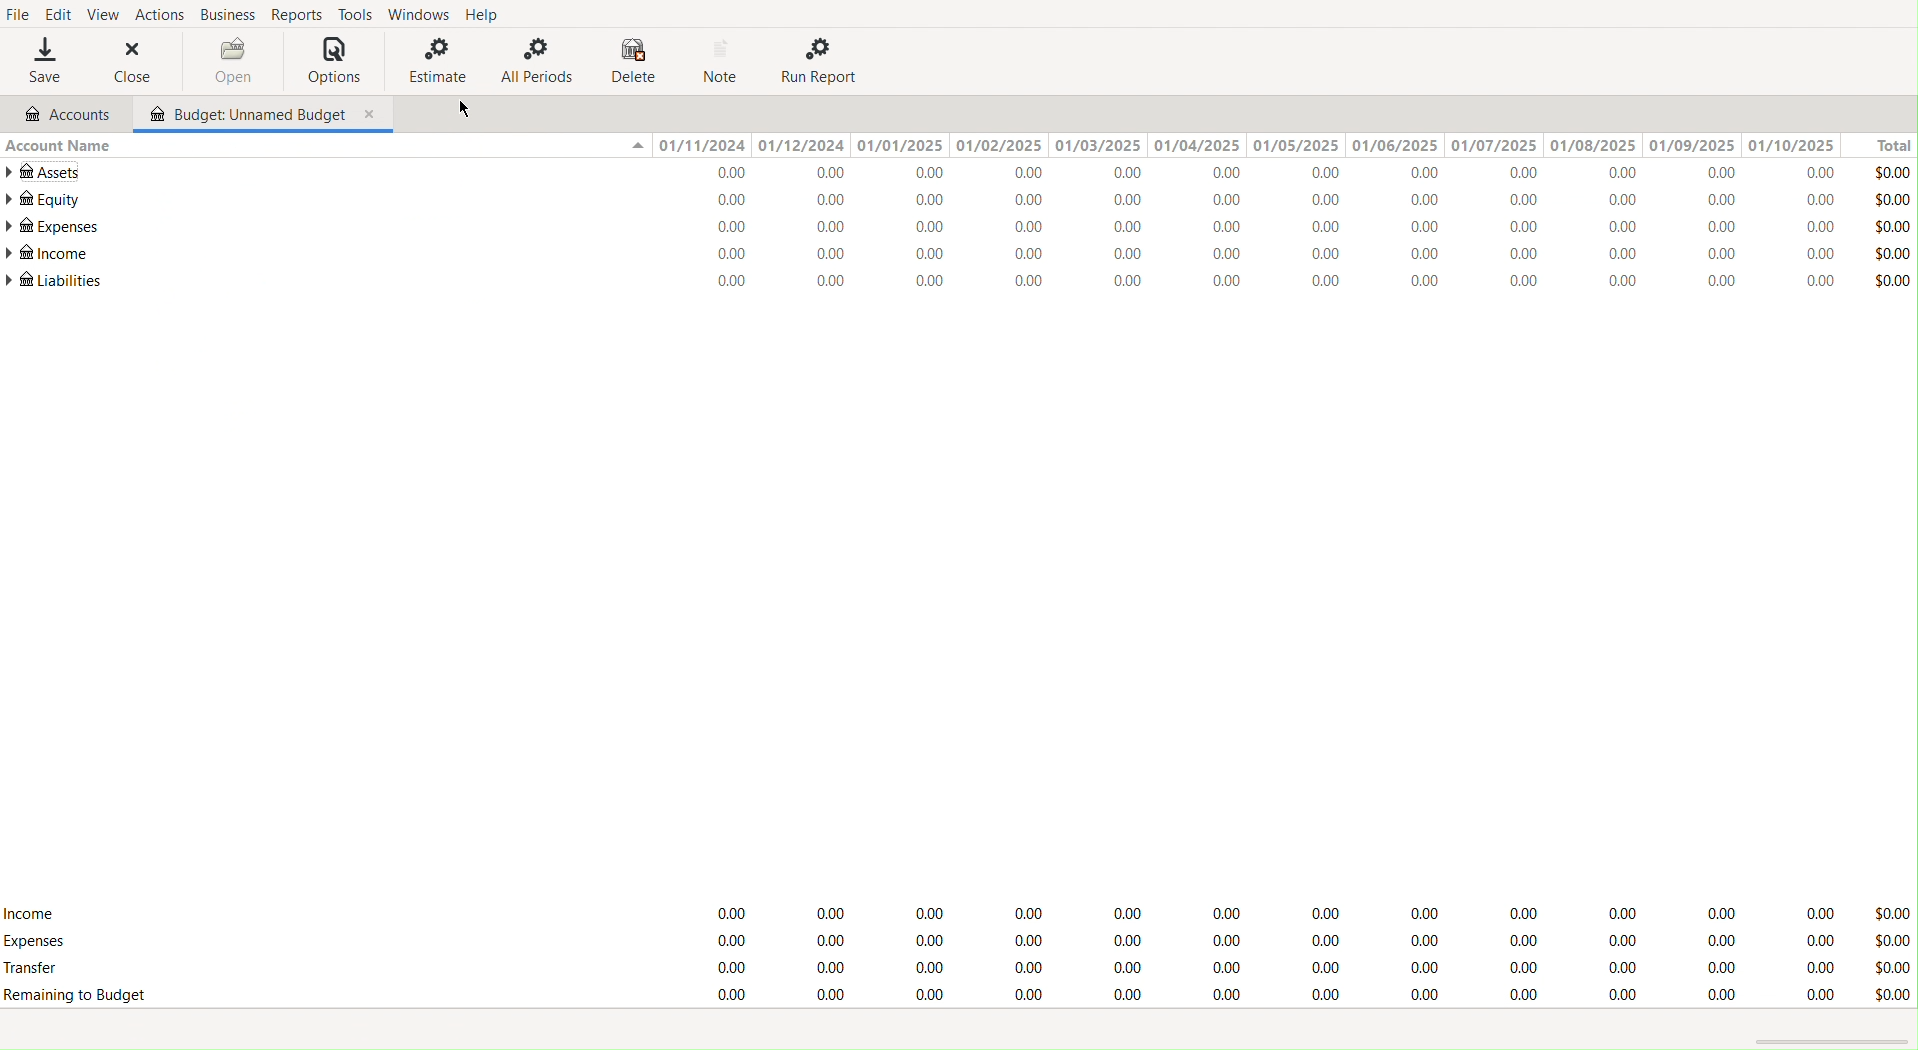  I want to click on Assets, so click(46, 170).